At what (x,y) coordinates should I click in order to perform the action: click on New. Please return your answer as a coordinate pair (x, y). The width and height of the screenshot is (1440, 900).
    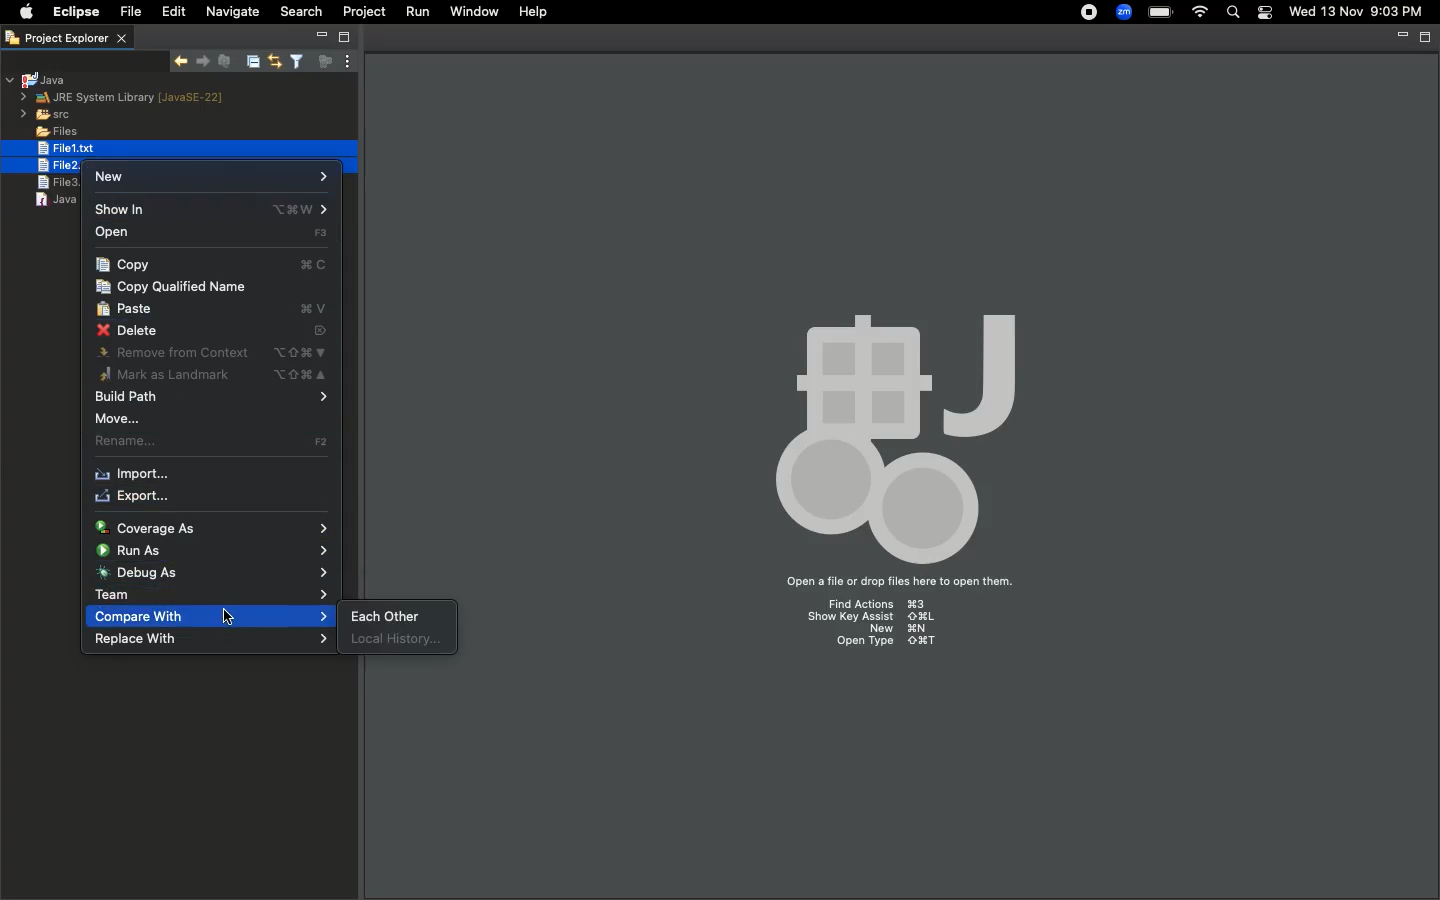
    Looking at the image, I should click on (215, 176).